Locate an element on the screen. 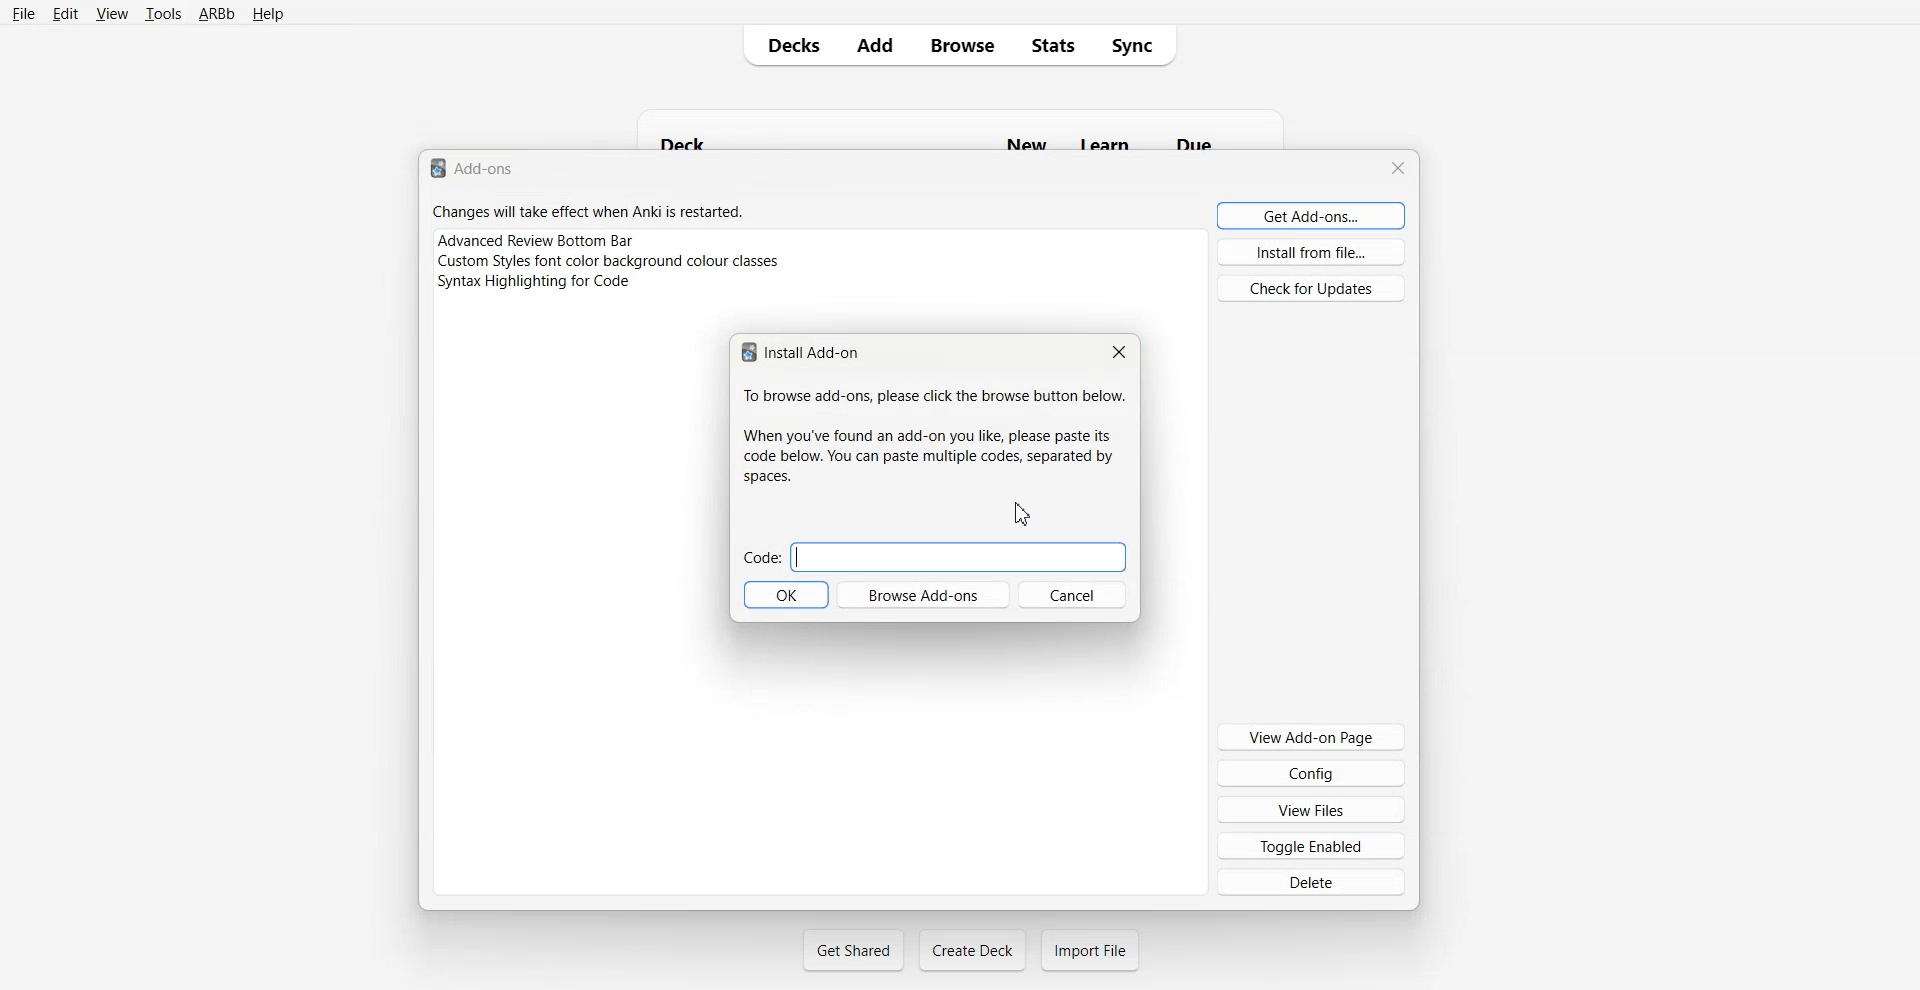 The image size is (1920, 990). Edit is located at coordinates (66, 13).